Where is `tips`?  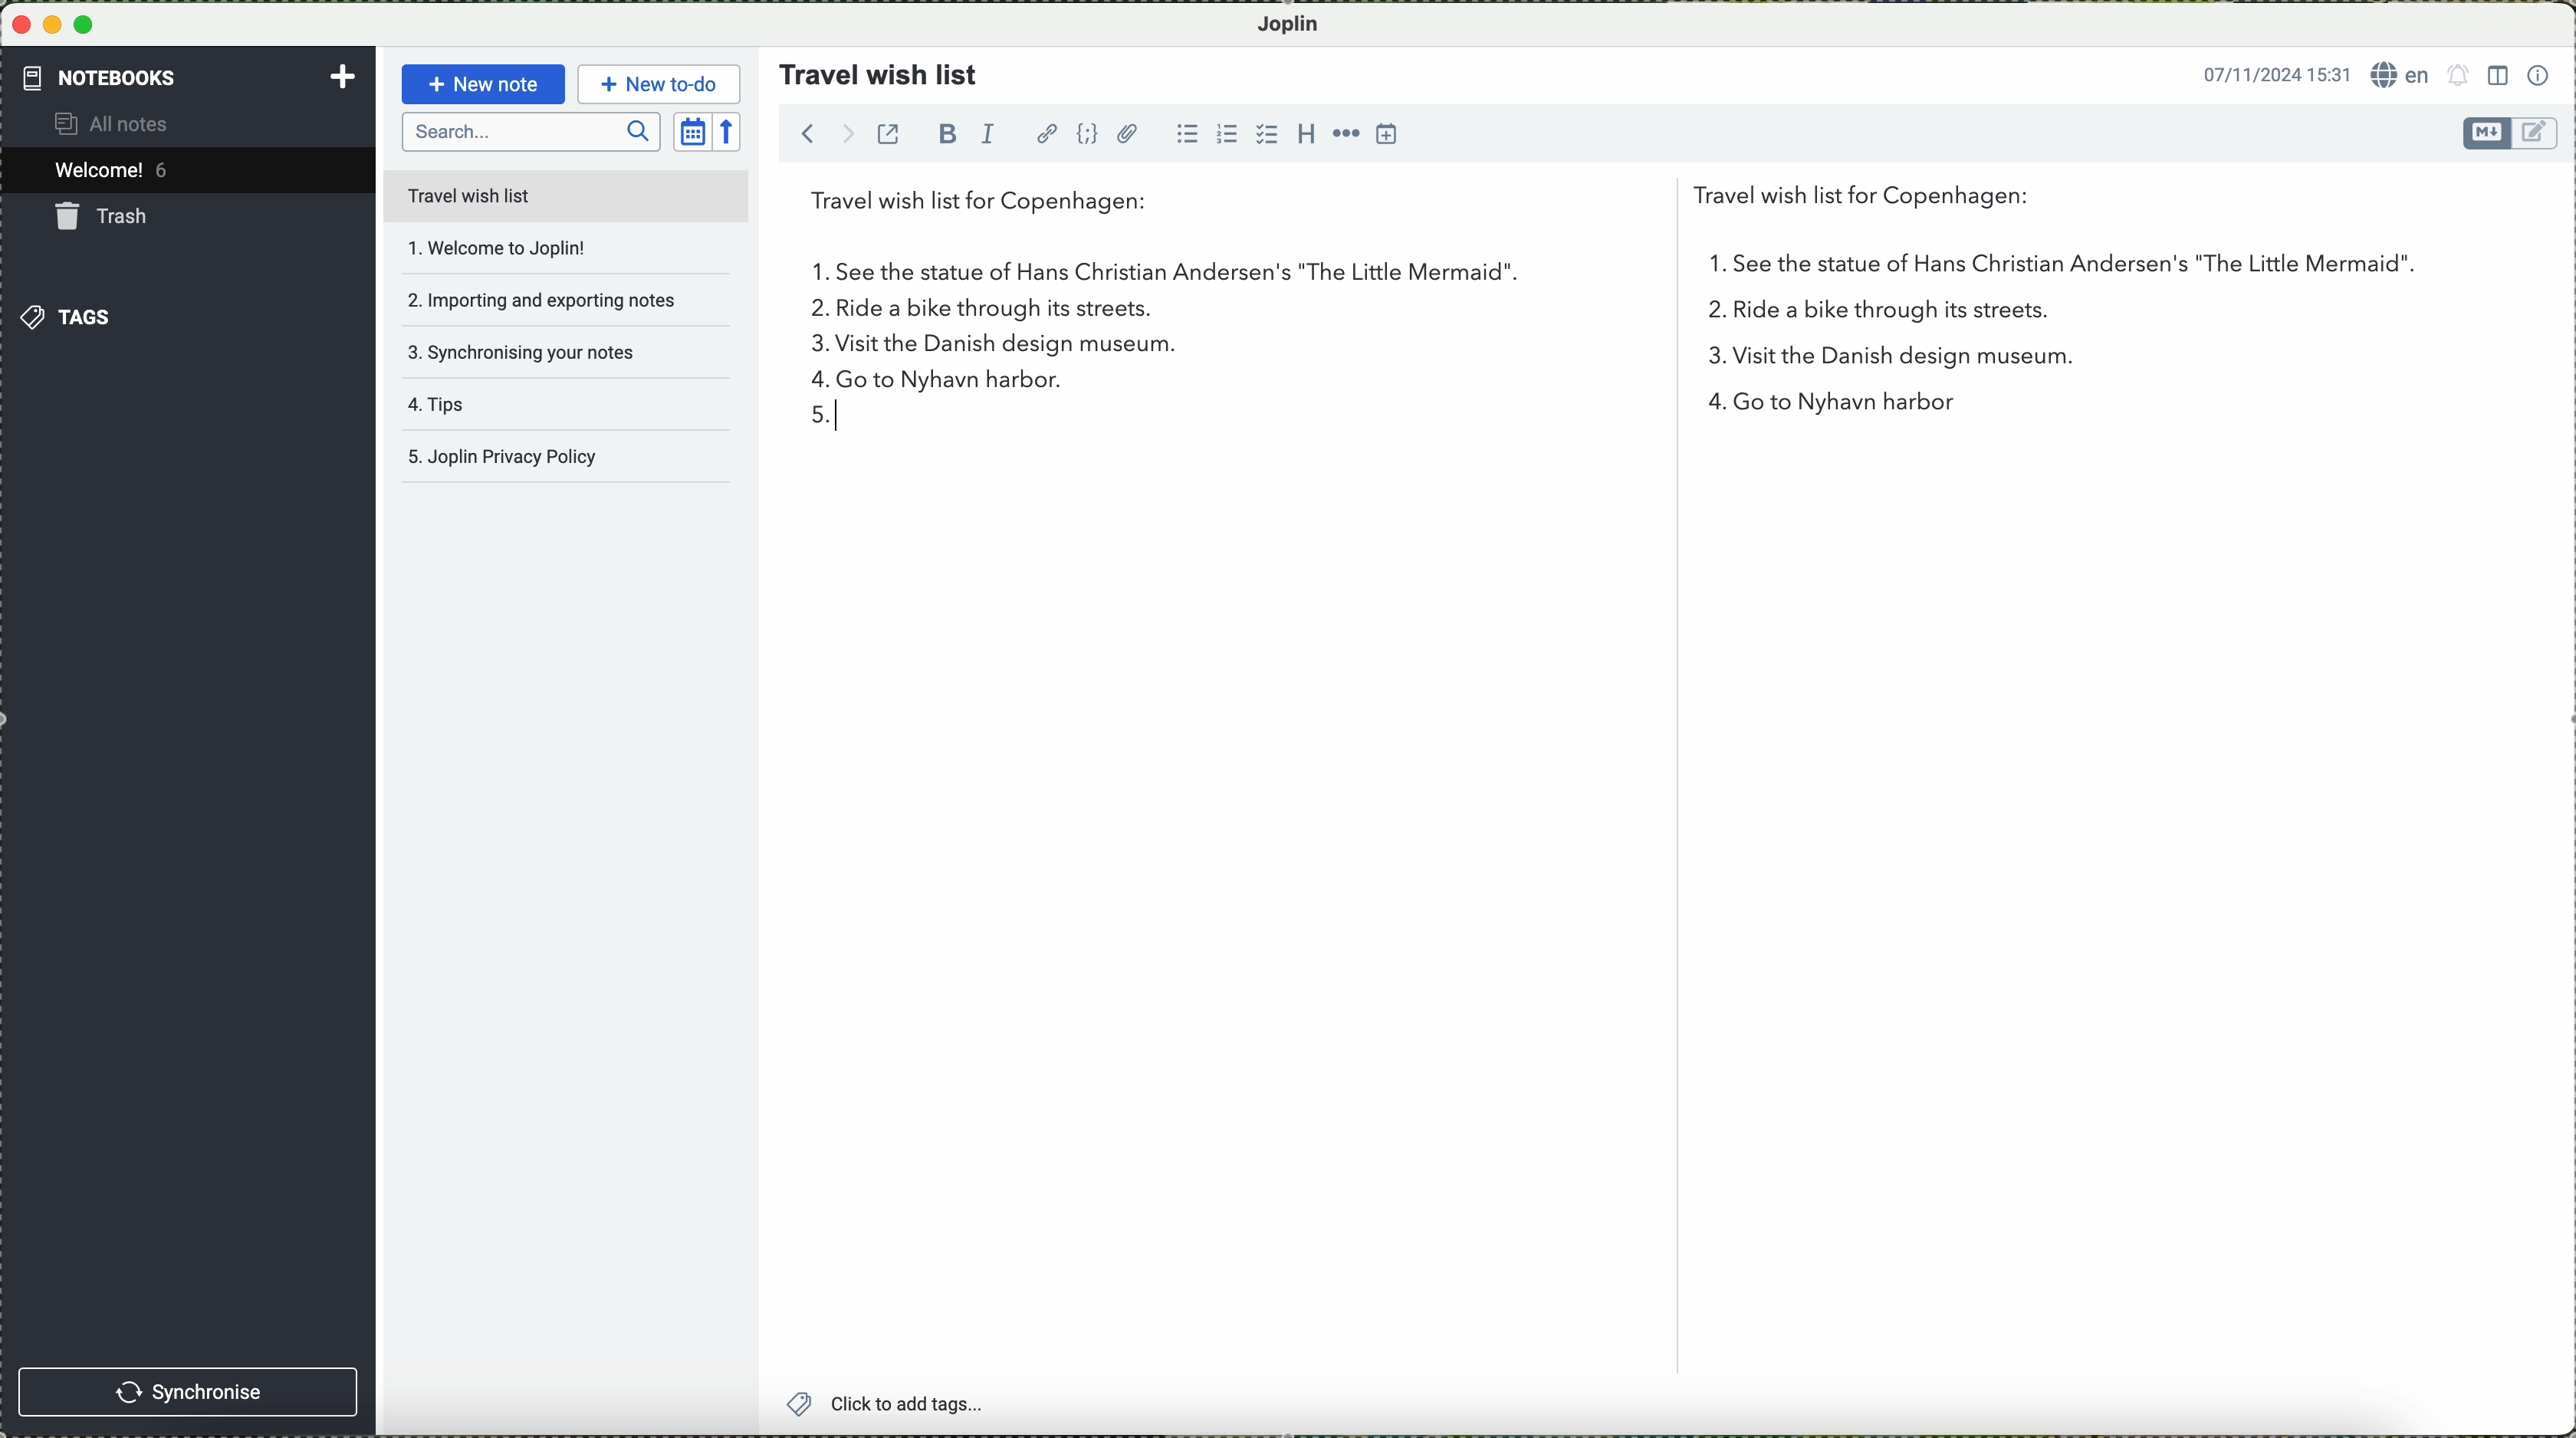 tips is located at coordinates (528, 412).